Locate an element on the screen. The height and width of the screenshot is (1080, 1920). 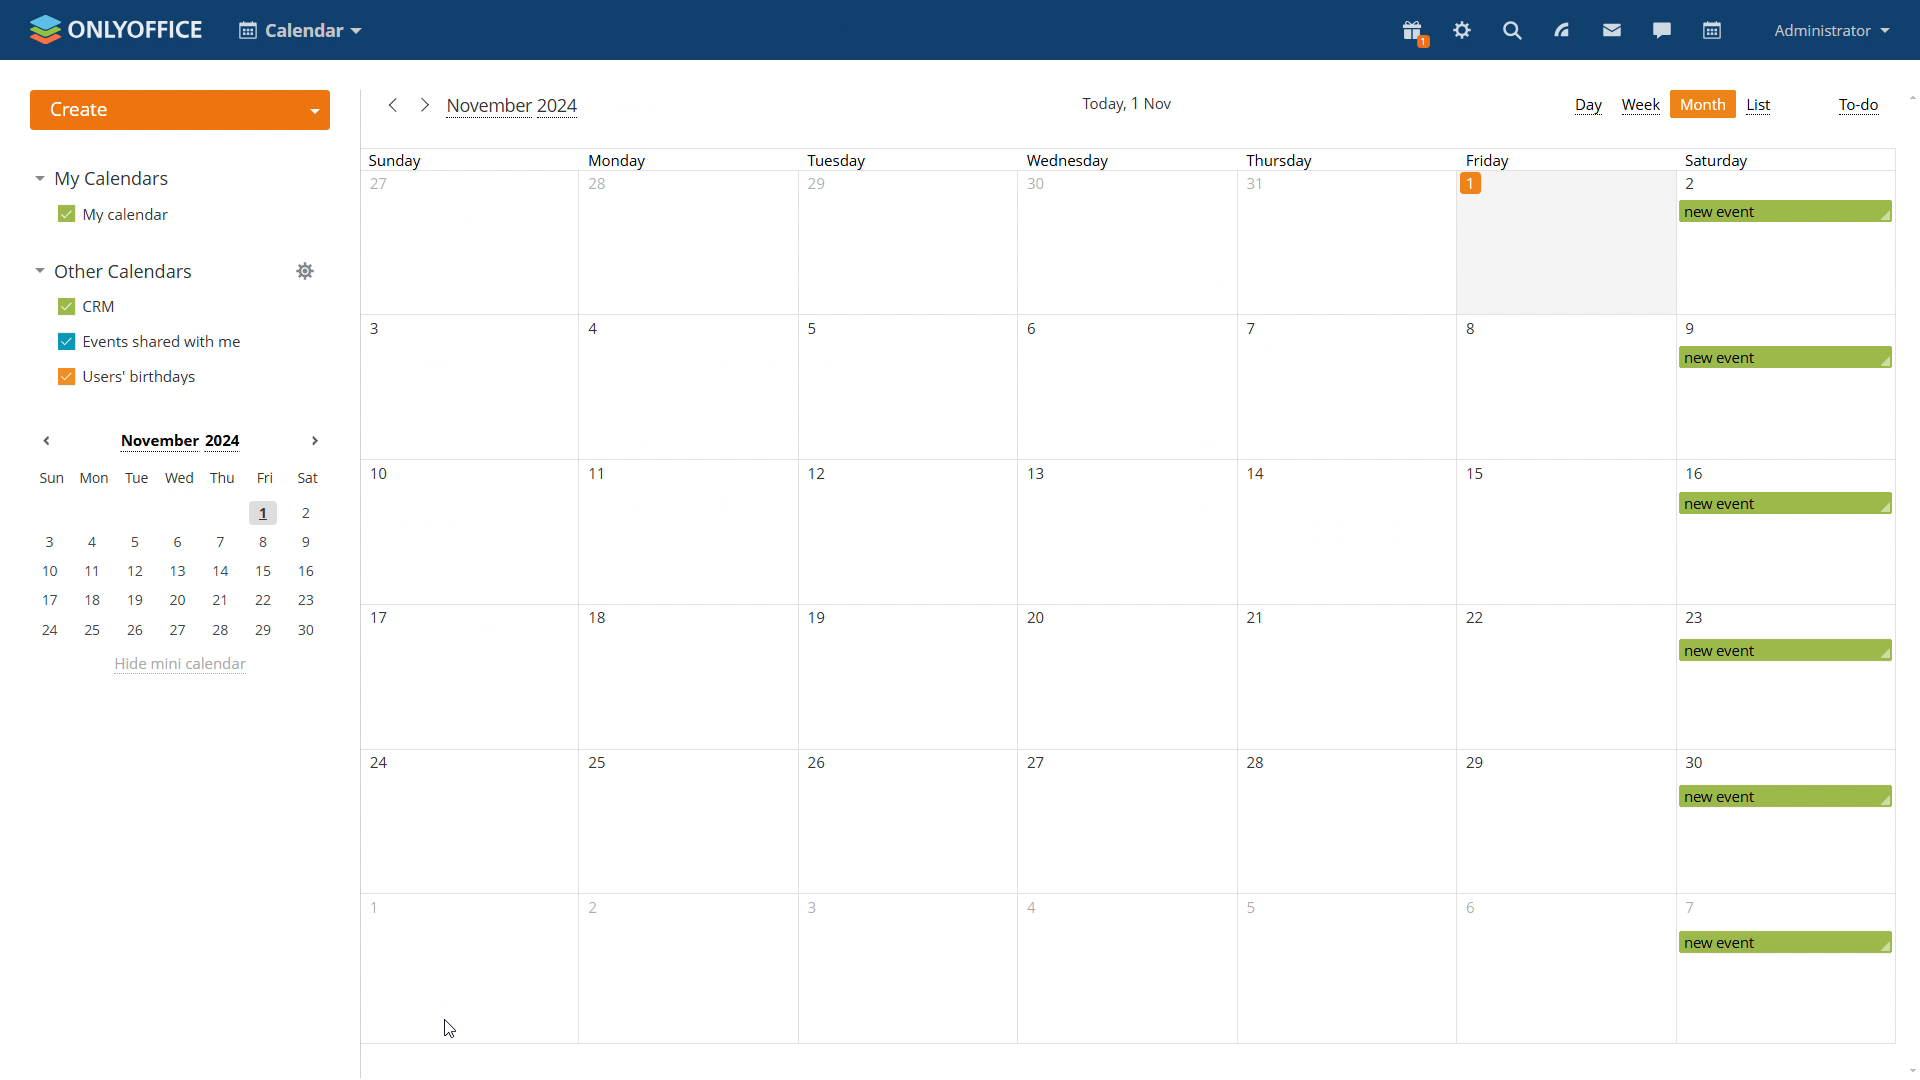
search is located at coordinates (1514, 30).